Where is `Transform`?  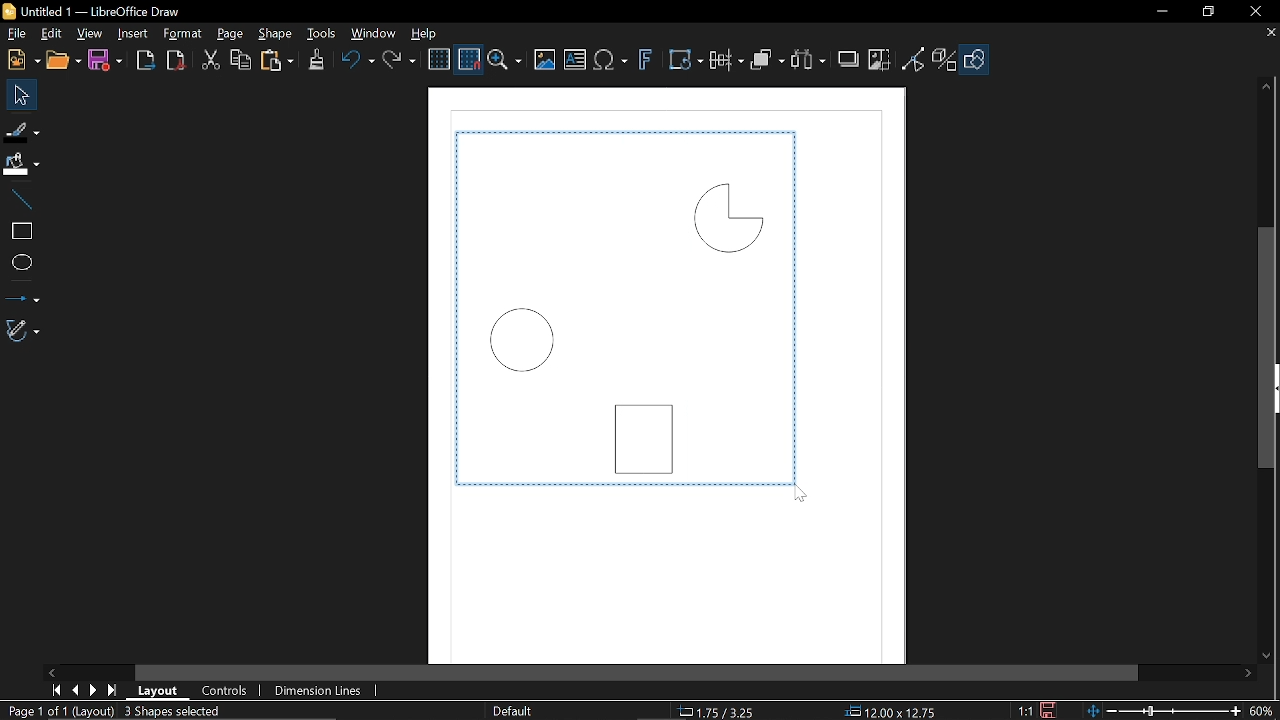 Transform is located at coordinates (682, 61).